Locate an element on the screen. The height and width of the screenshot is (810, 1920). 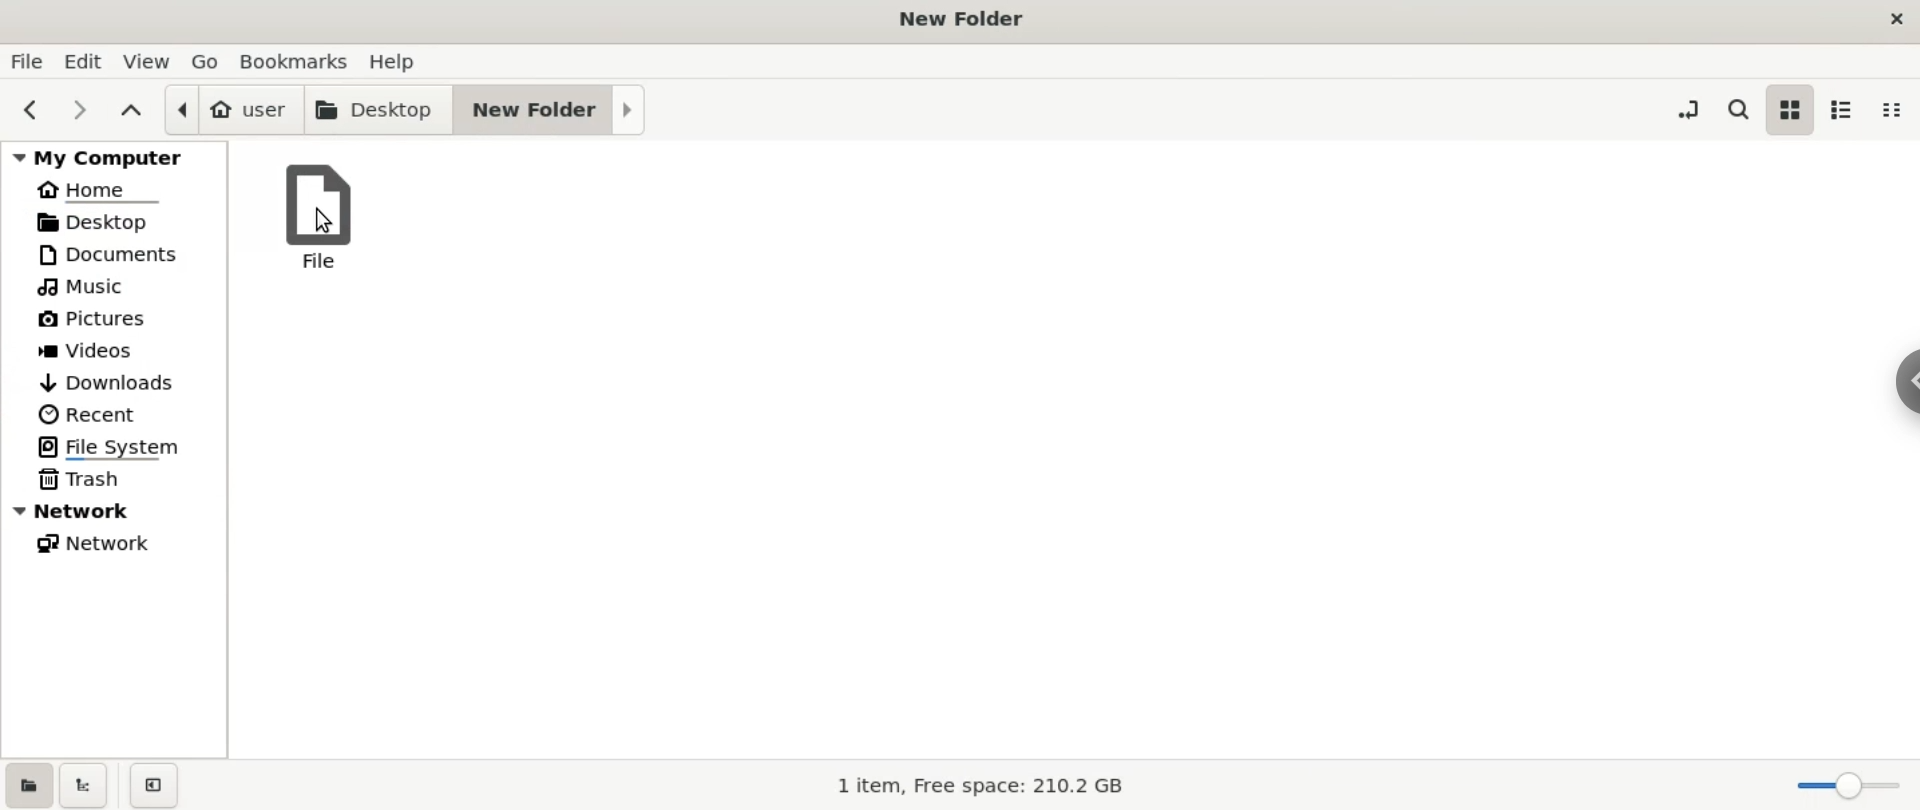
view is located at coordinates (148, 62).